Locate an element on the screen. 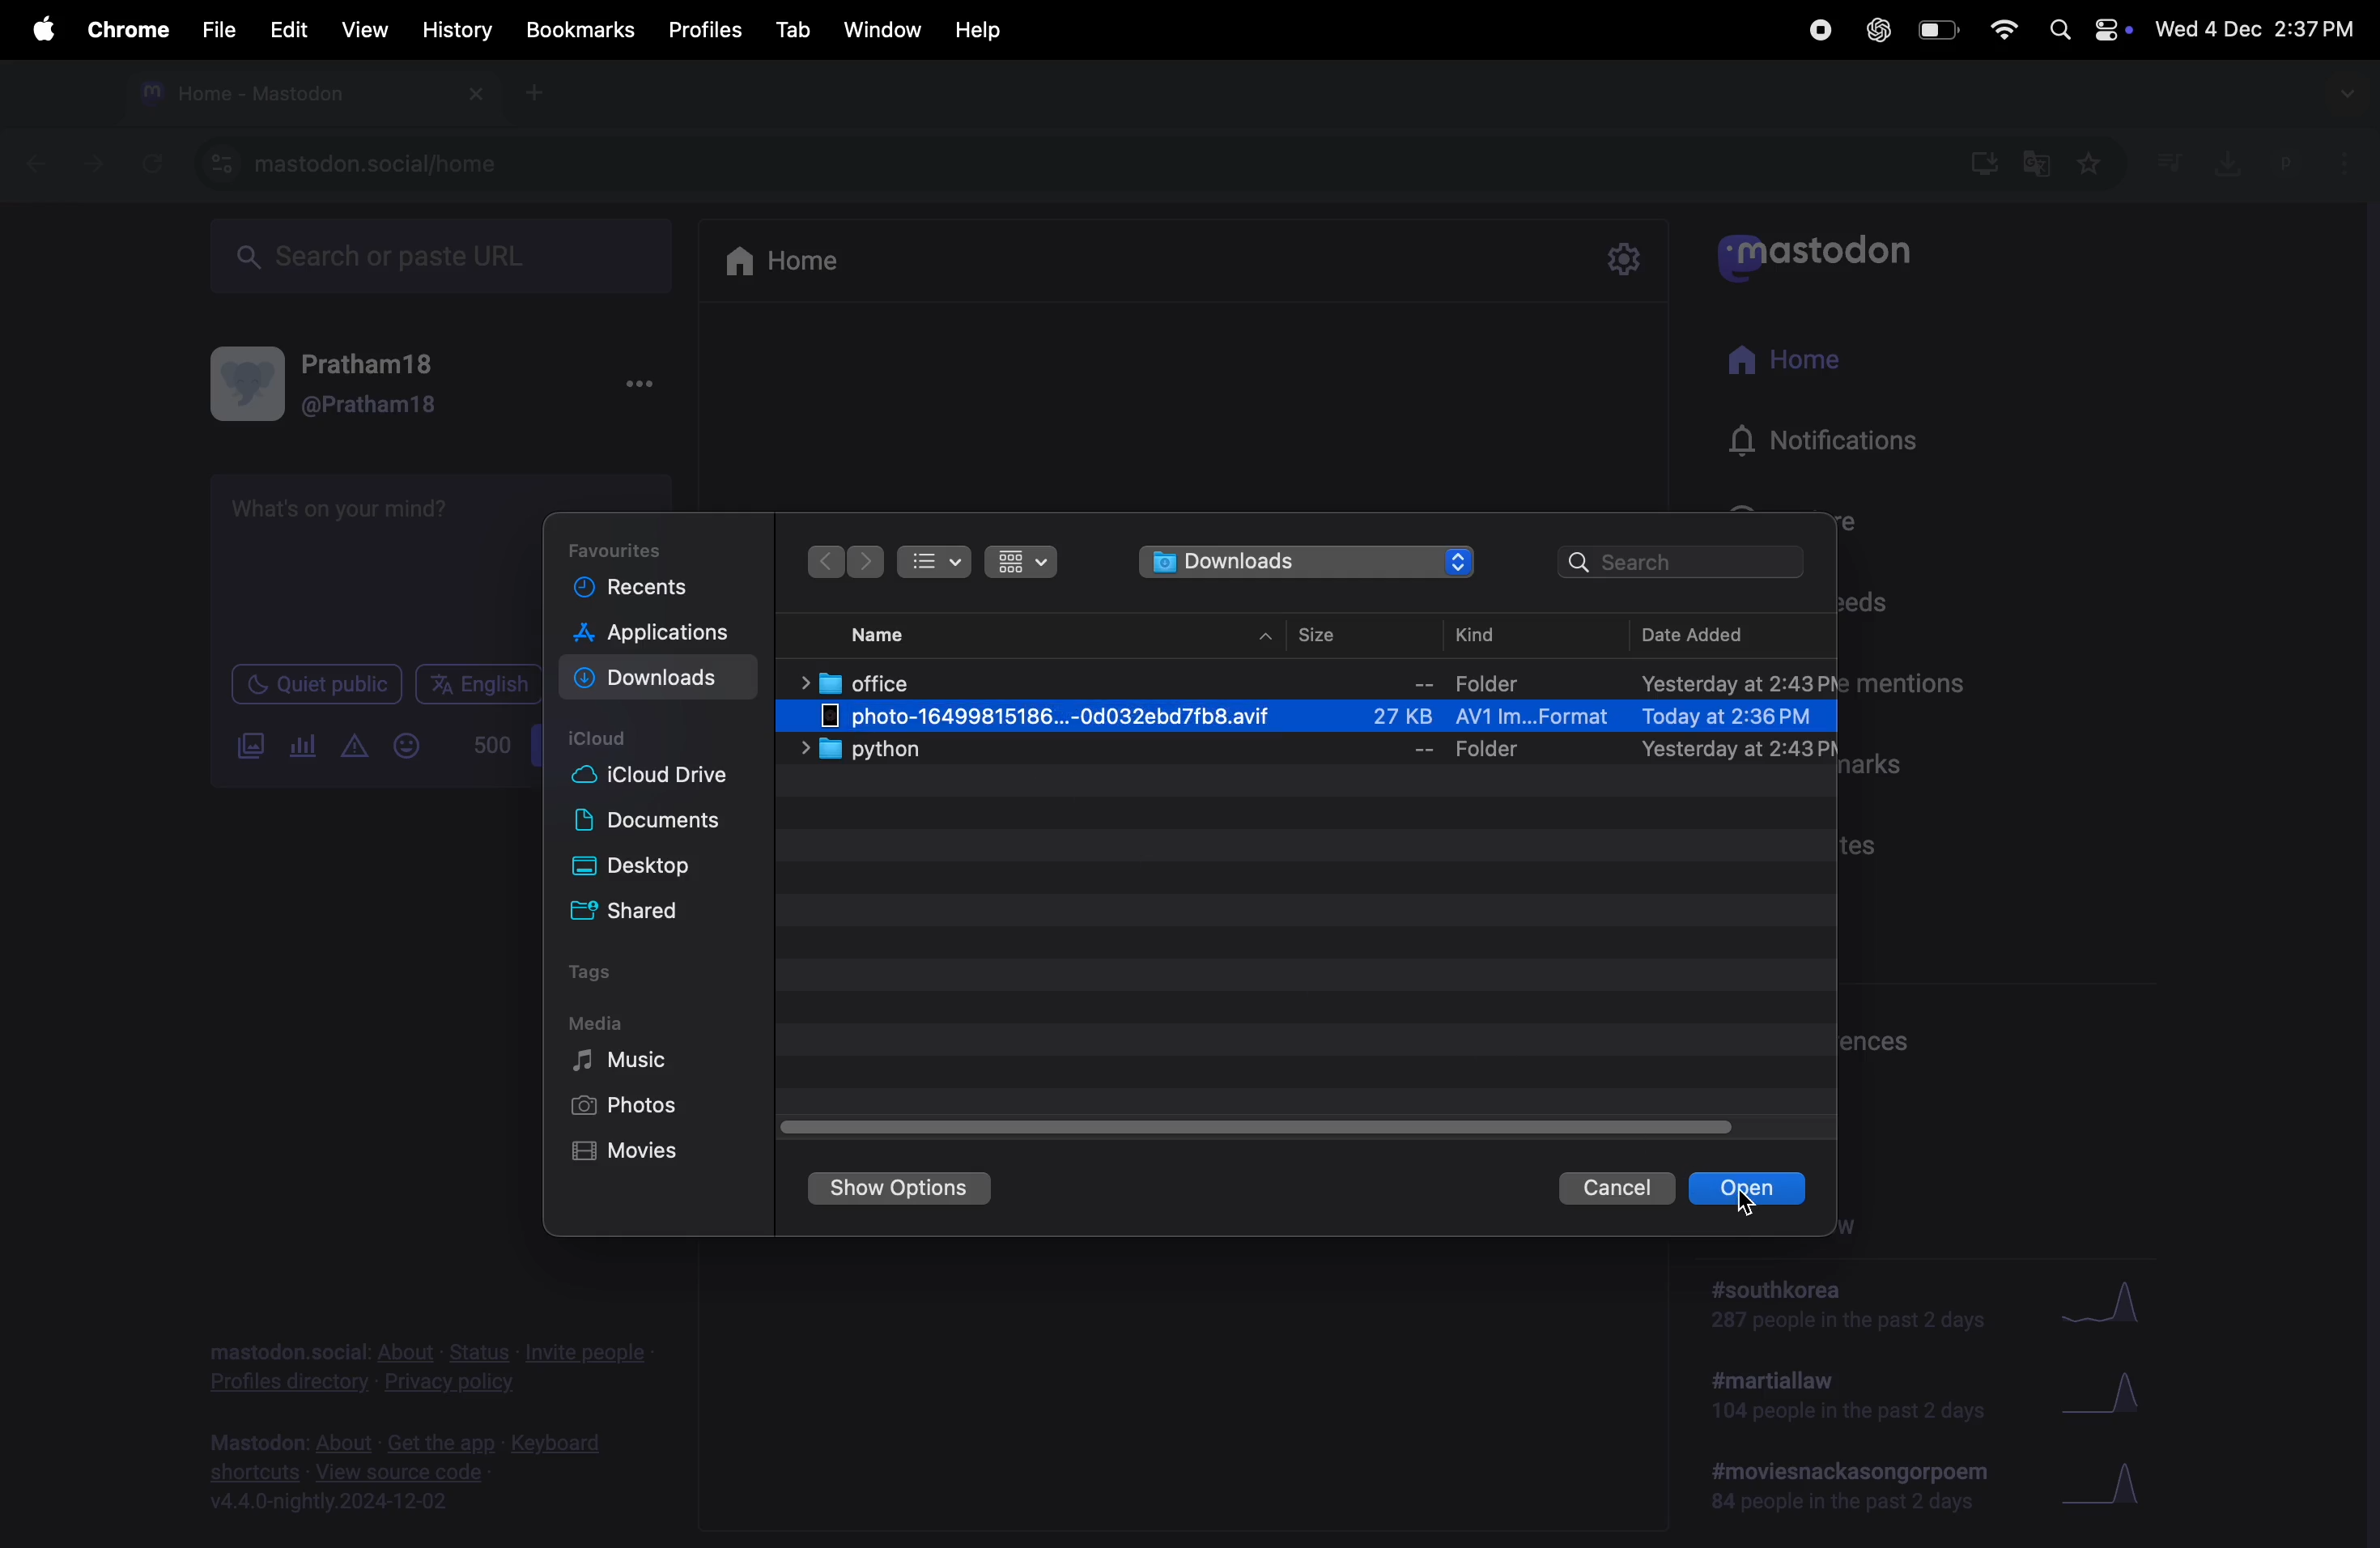 Image resolution: width=2380 pixels, height=1548 pixels. size is located at coordinates (1326, 634).